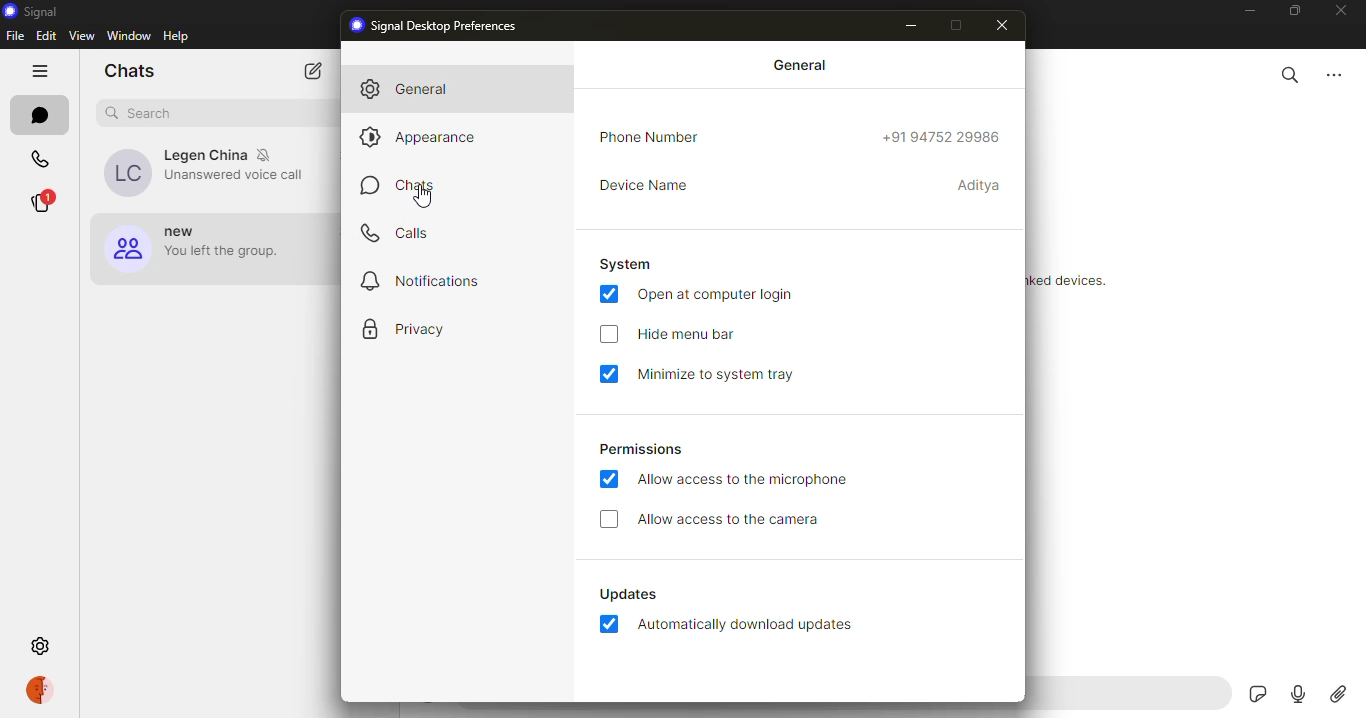  What do you see at coordinates (425, 196) in the screenshot?
I see `cursor` at bounding box center [425, 196].